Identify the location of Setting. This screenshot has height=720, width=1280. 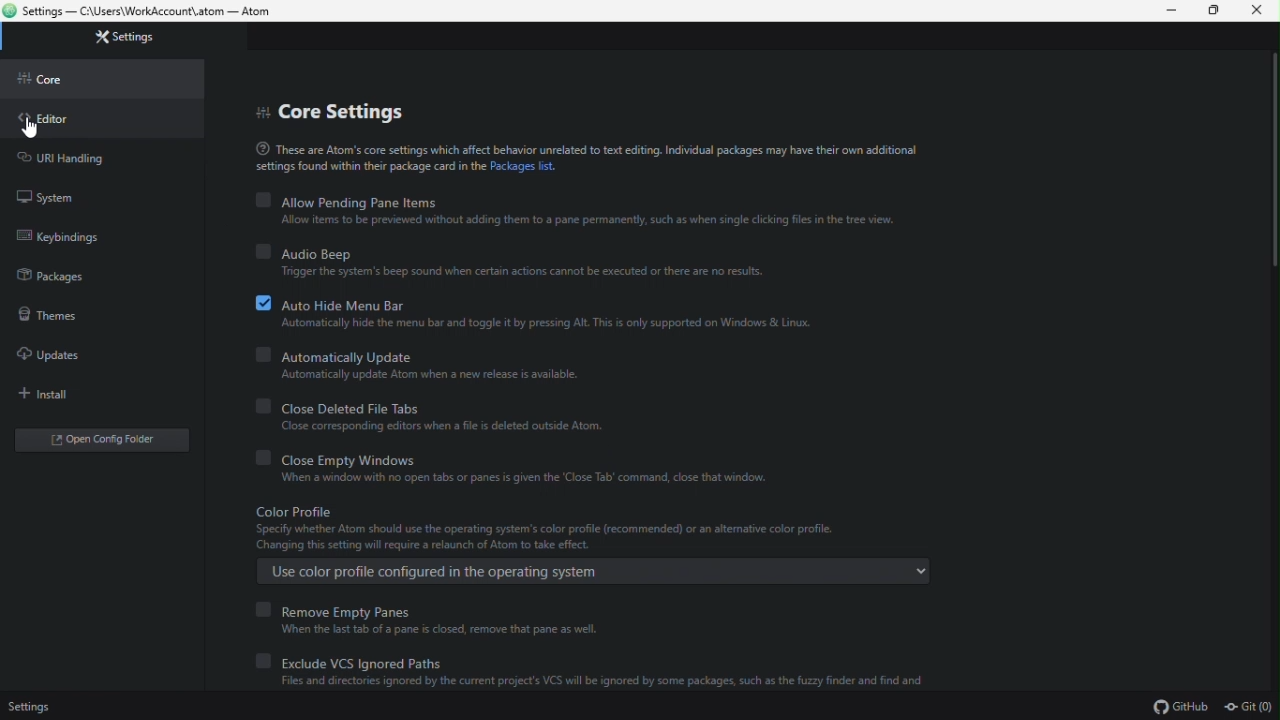
(147, 40).